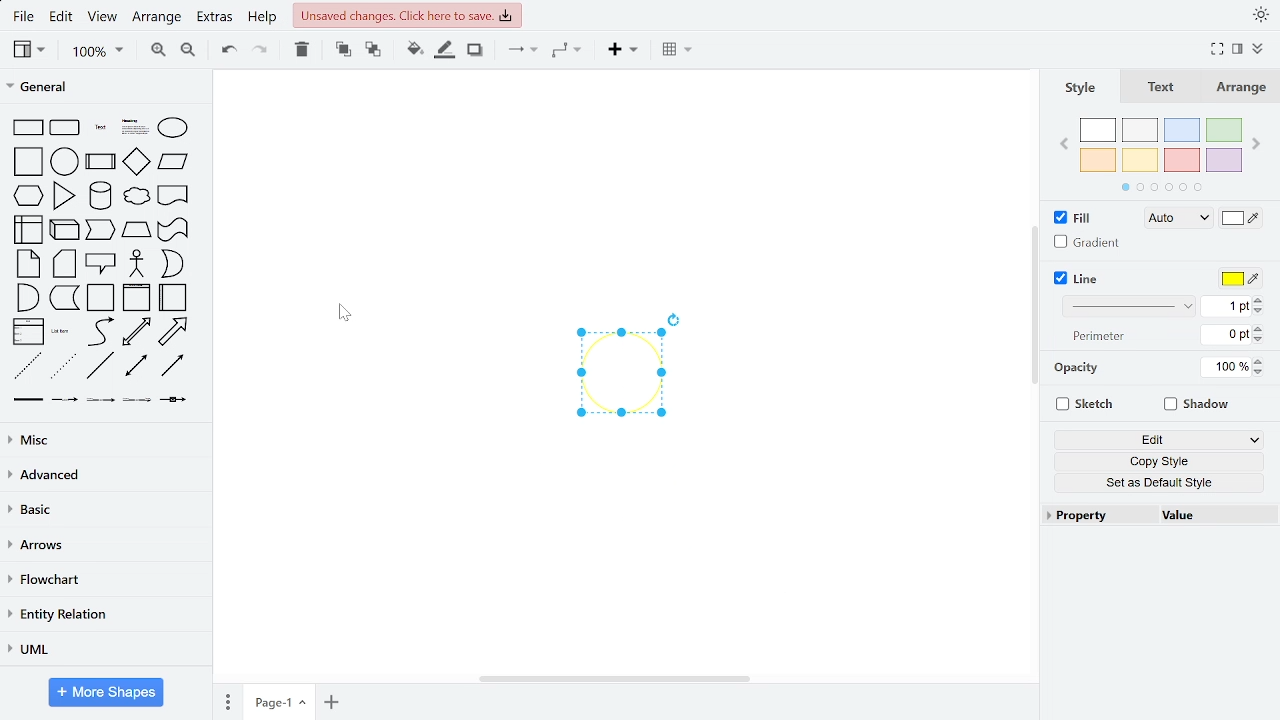 This screenshot has height=720, width=1280. Describe the element at coordinates (137, 163) in the screenshot. I see `diamond` at that location.